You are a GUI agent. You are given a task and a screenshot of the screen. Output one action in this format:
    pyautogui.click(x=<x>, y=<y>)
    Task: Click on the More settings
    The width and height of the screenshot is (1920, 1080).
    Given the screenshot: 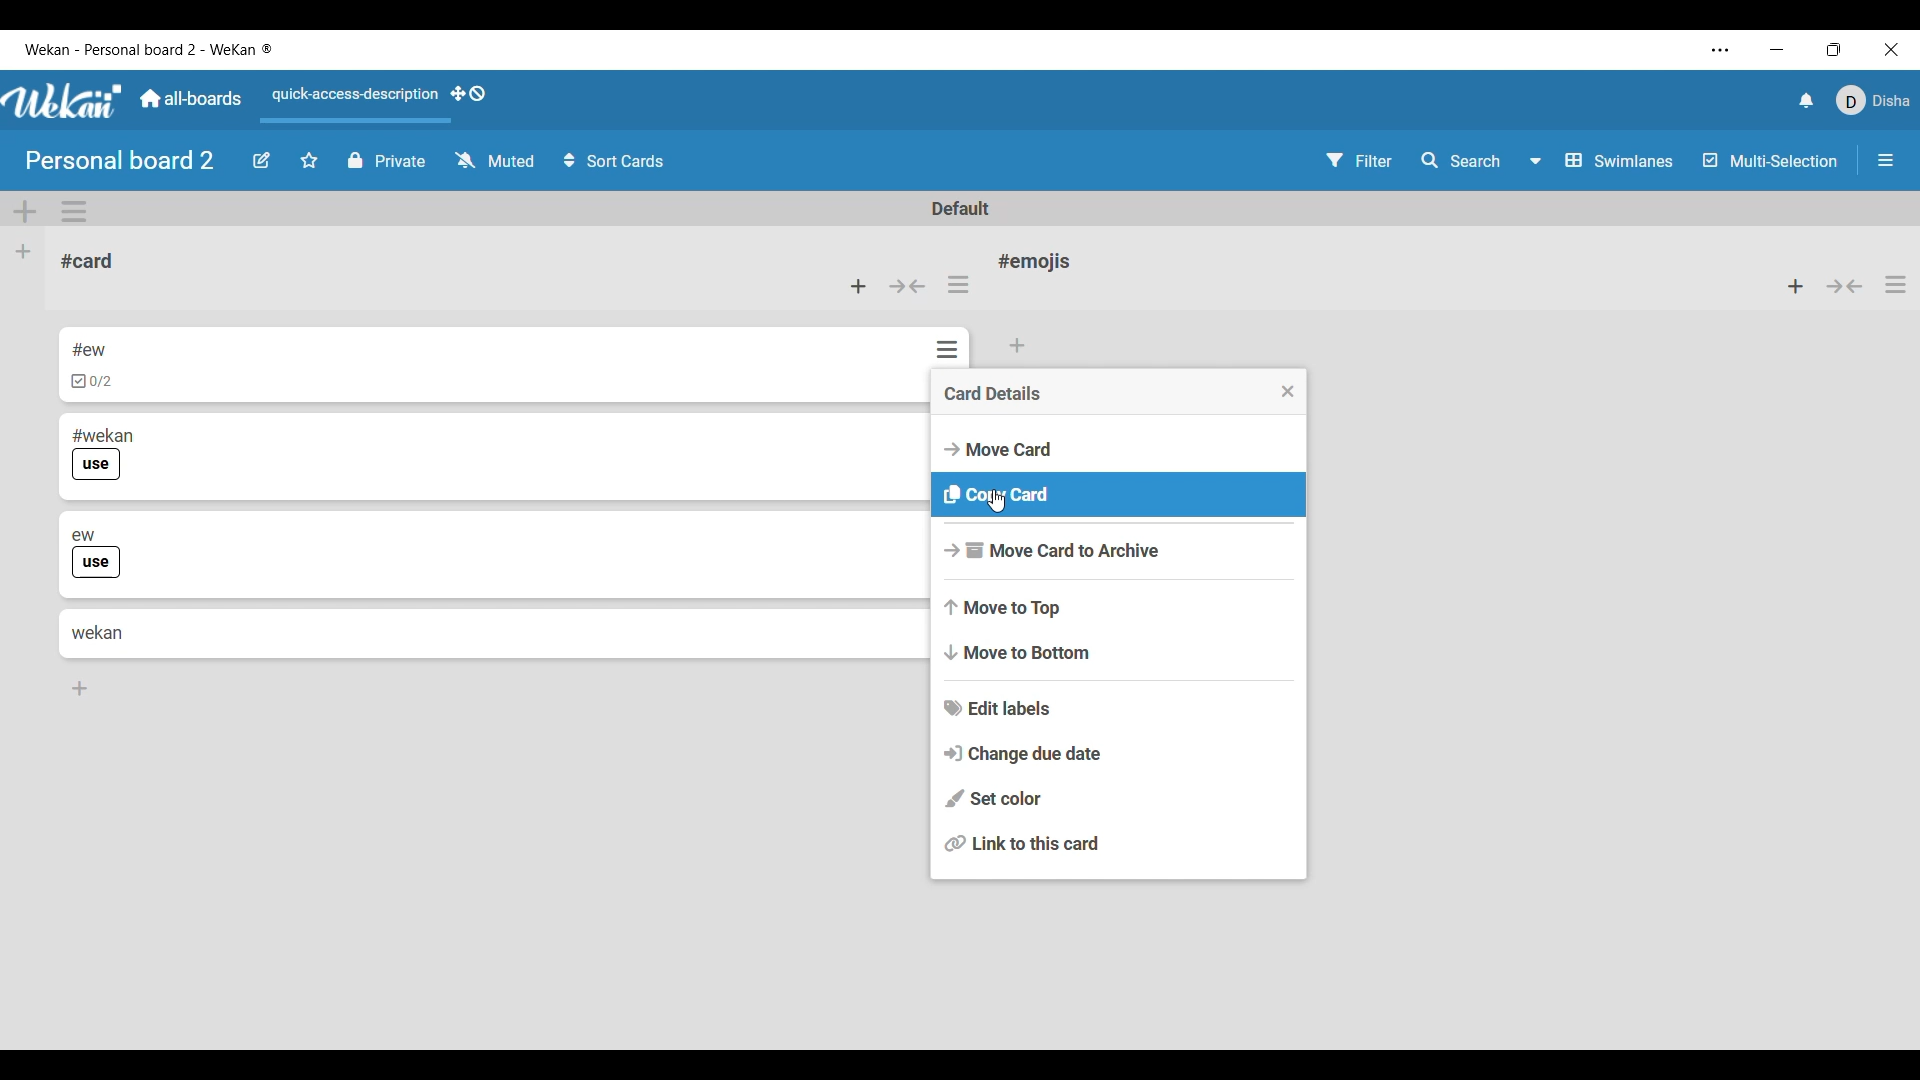 What is the action you would take?
    pyautogui.click(x=1720, y=50)
    